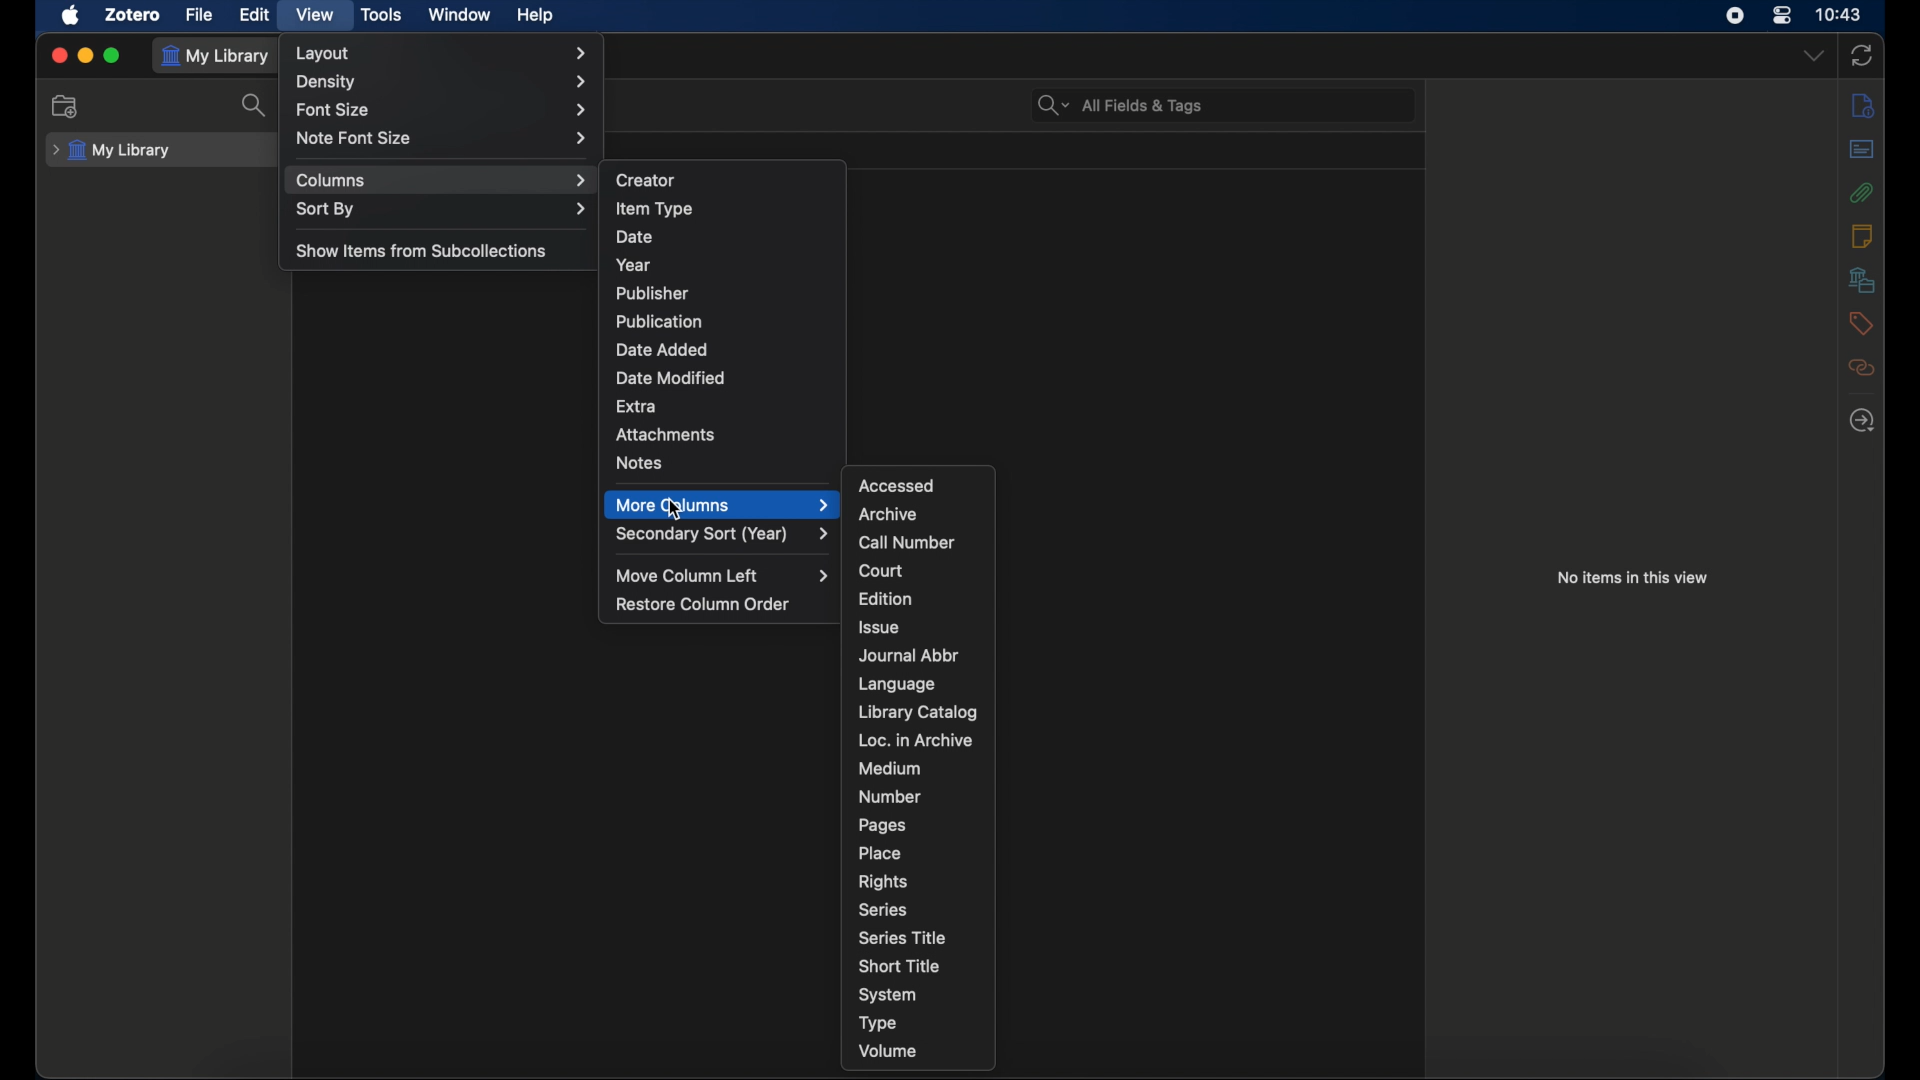  What do you see at coordinates (706, 605) in the screenshot?
I see `restore column order` at bounding box center [706, 605].